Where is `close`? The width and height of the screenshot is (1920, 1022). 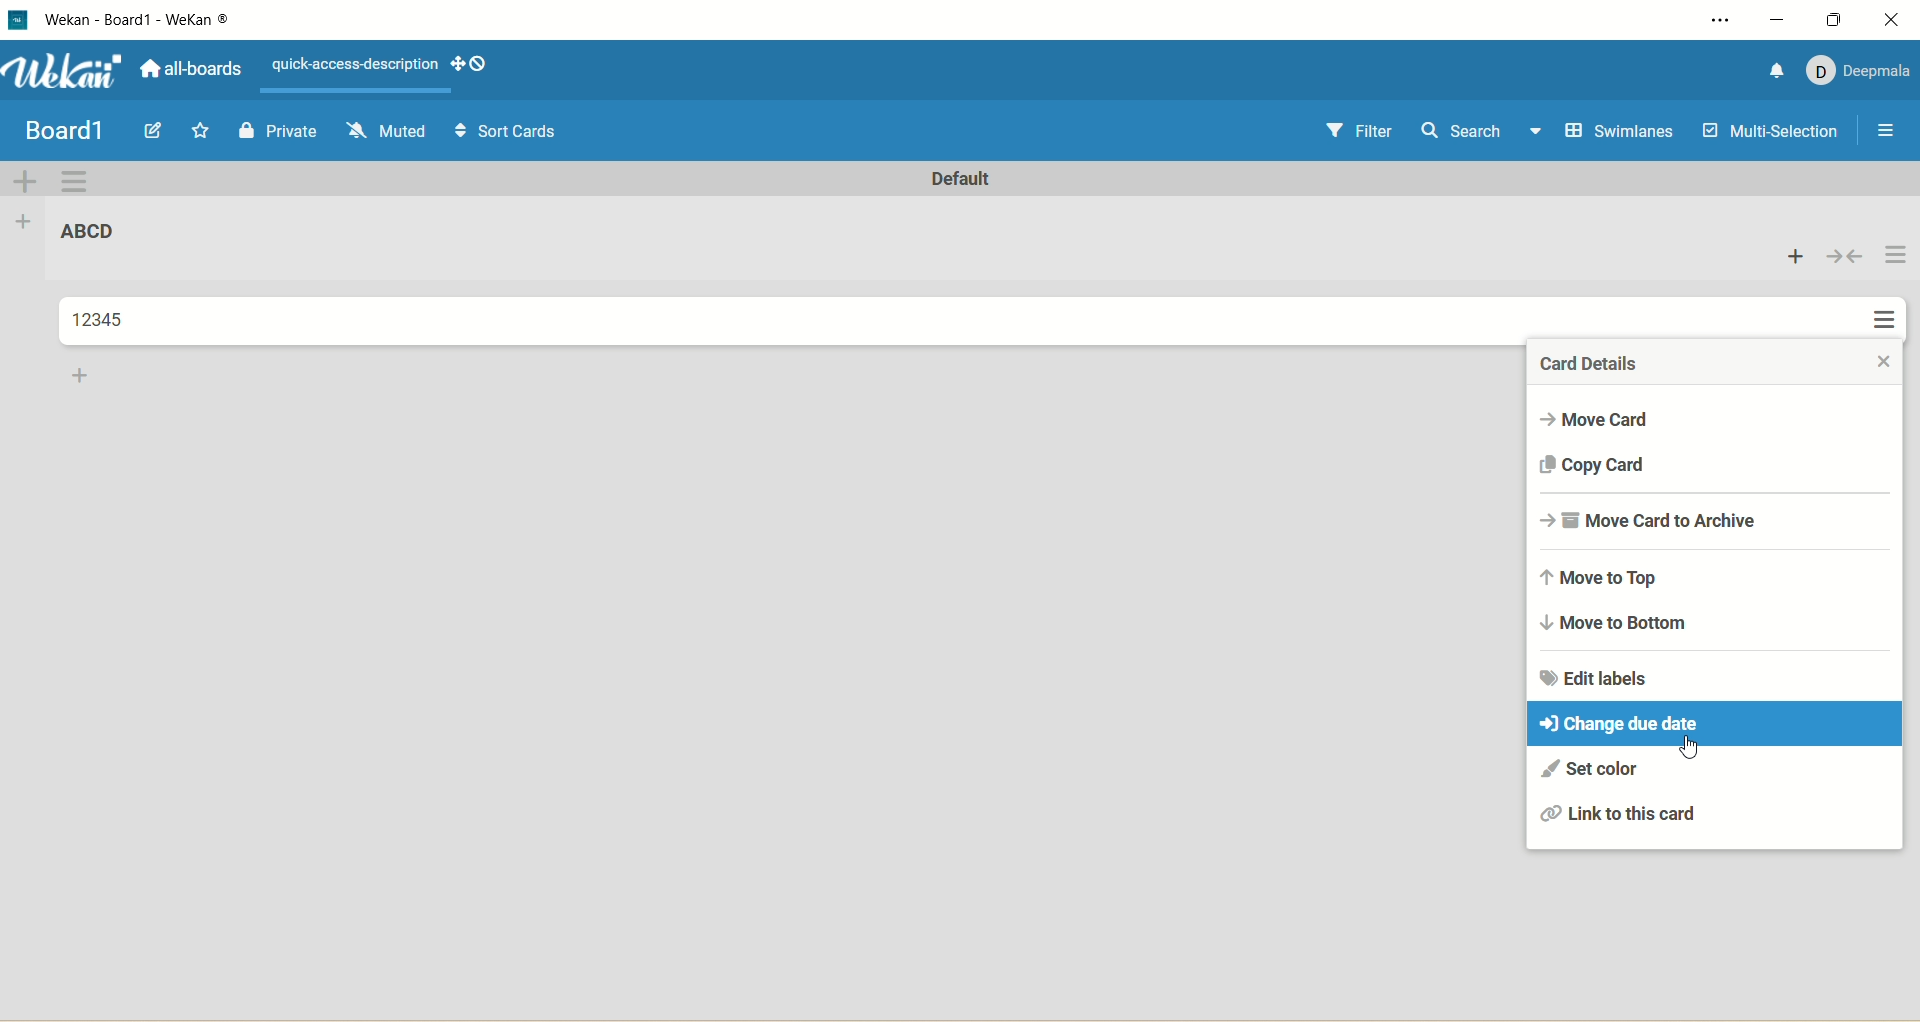
close is located at coordinates (1896, 19).